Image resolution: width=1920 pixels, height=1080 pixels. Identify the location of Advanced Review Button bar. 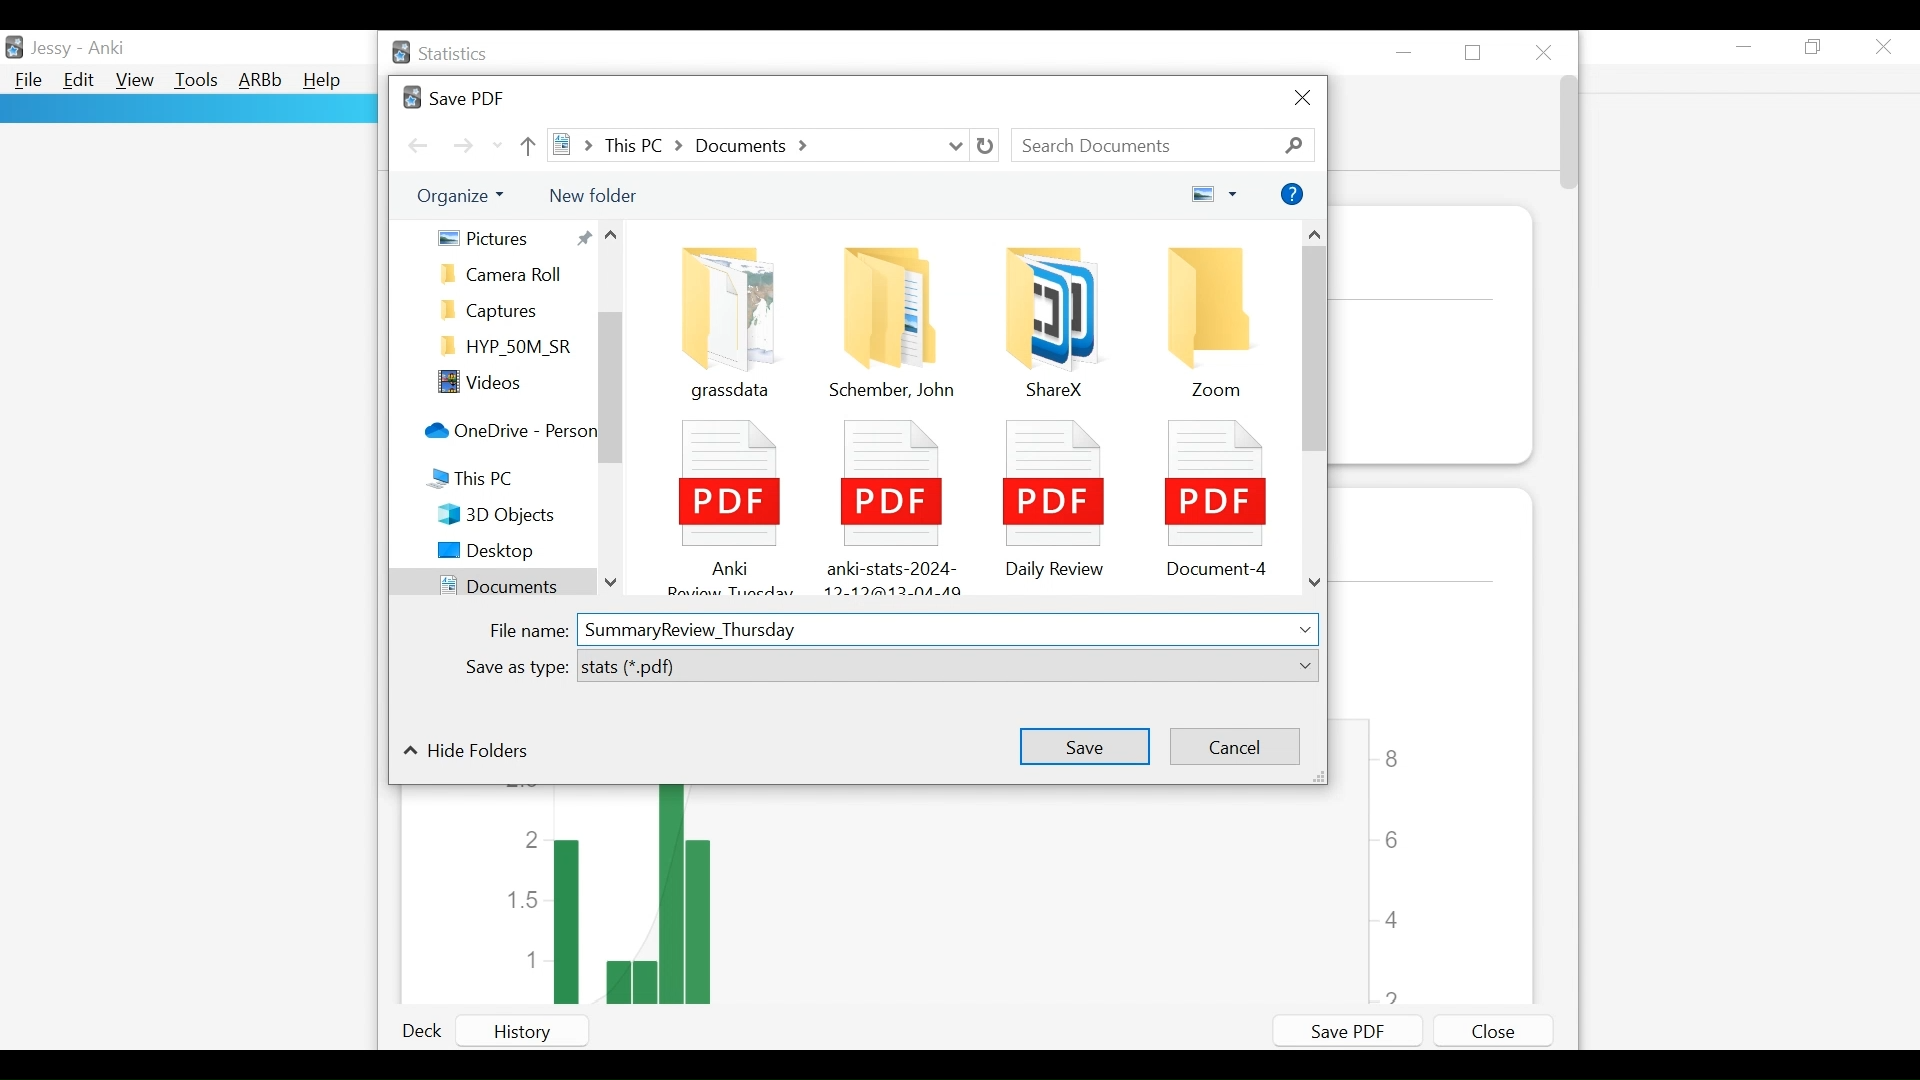
(260, 81).